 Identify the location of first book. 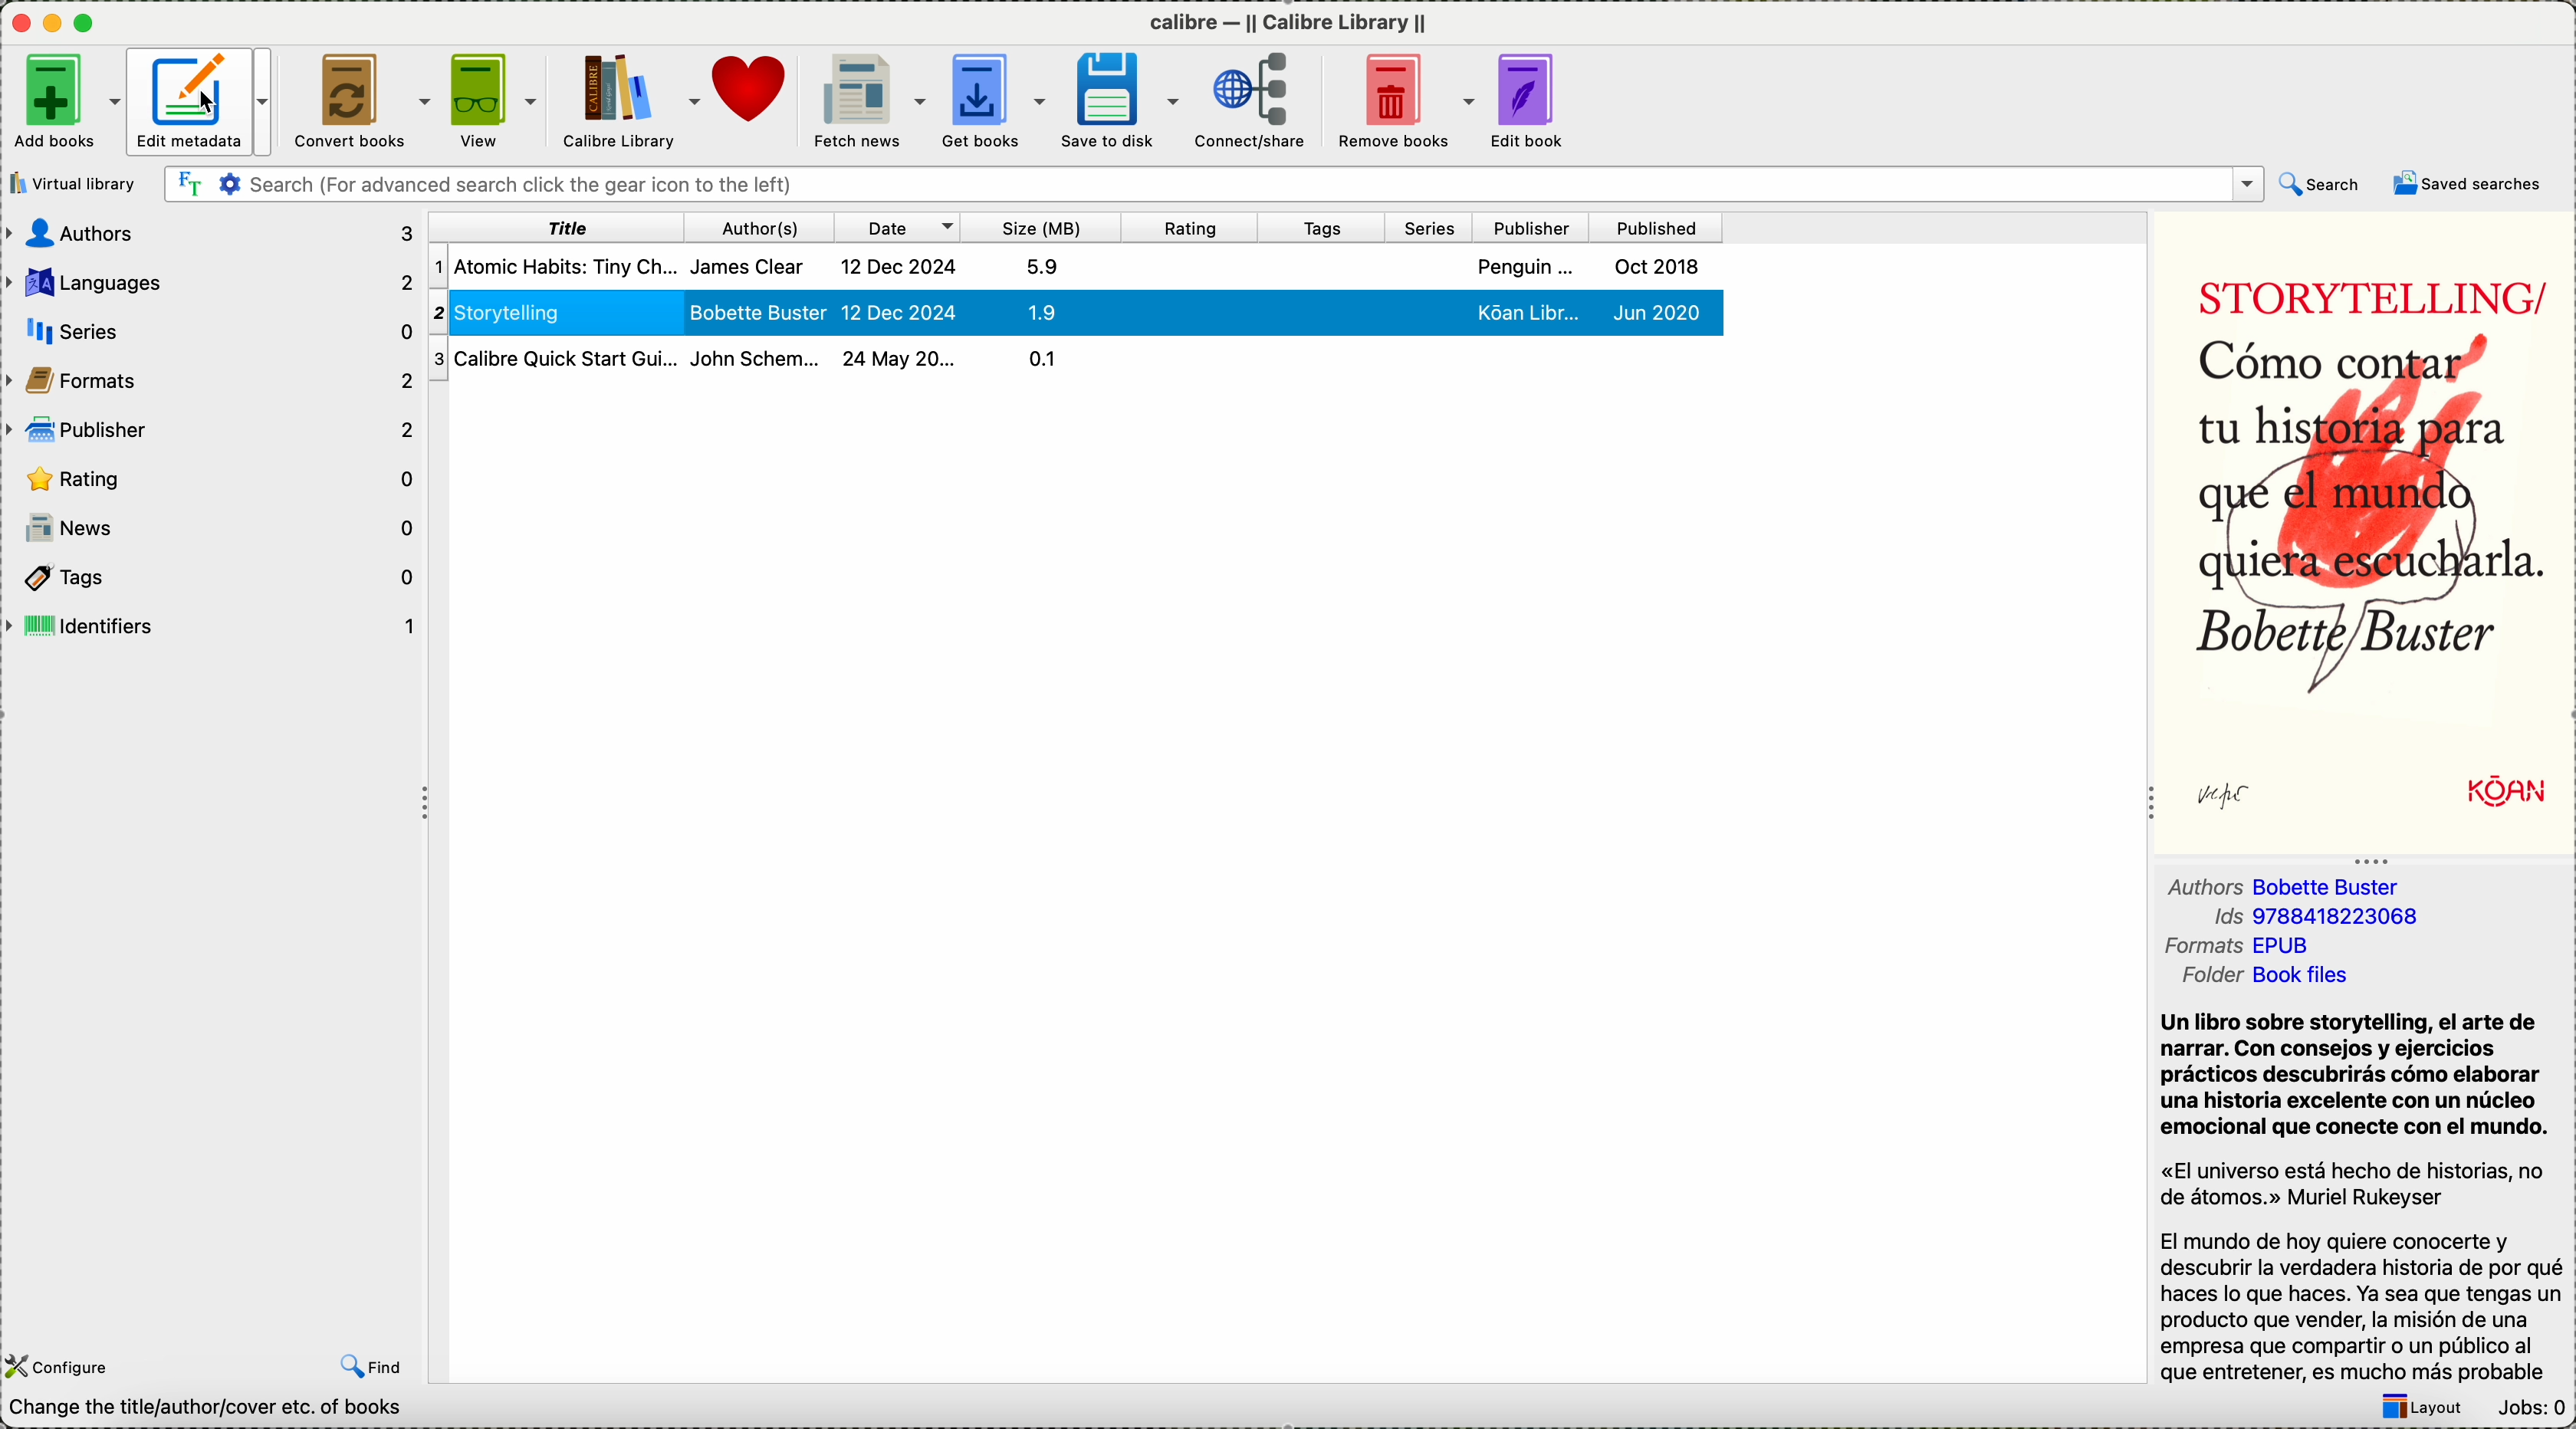
(1072, 265).